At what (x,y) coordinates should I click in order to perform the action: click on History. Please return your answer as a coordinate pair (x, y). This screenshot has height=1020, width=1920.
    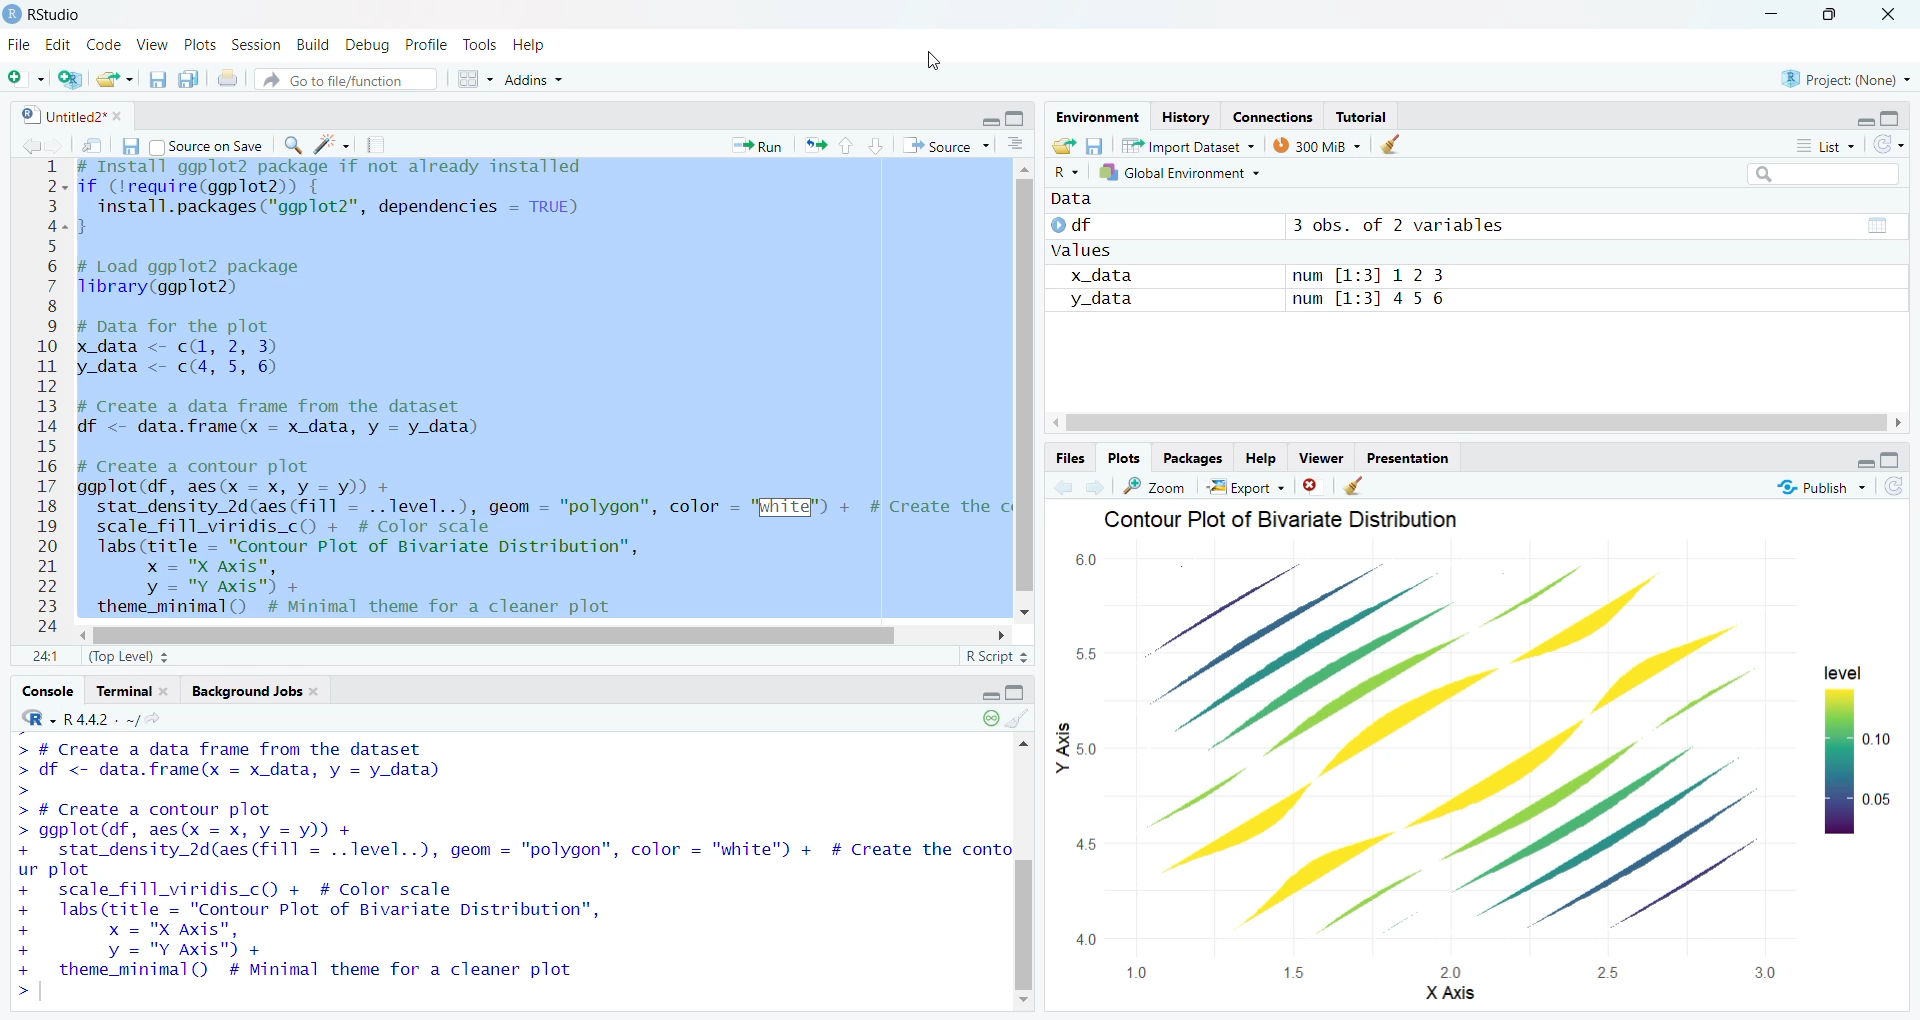
    Looking at the image, I should click on (1186, 115).